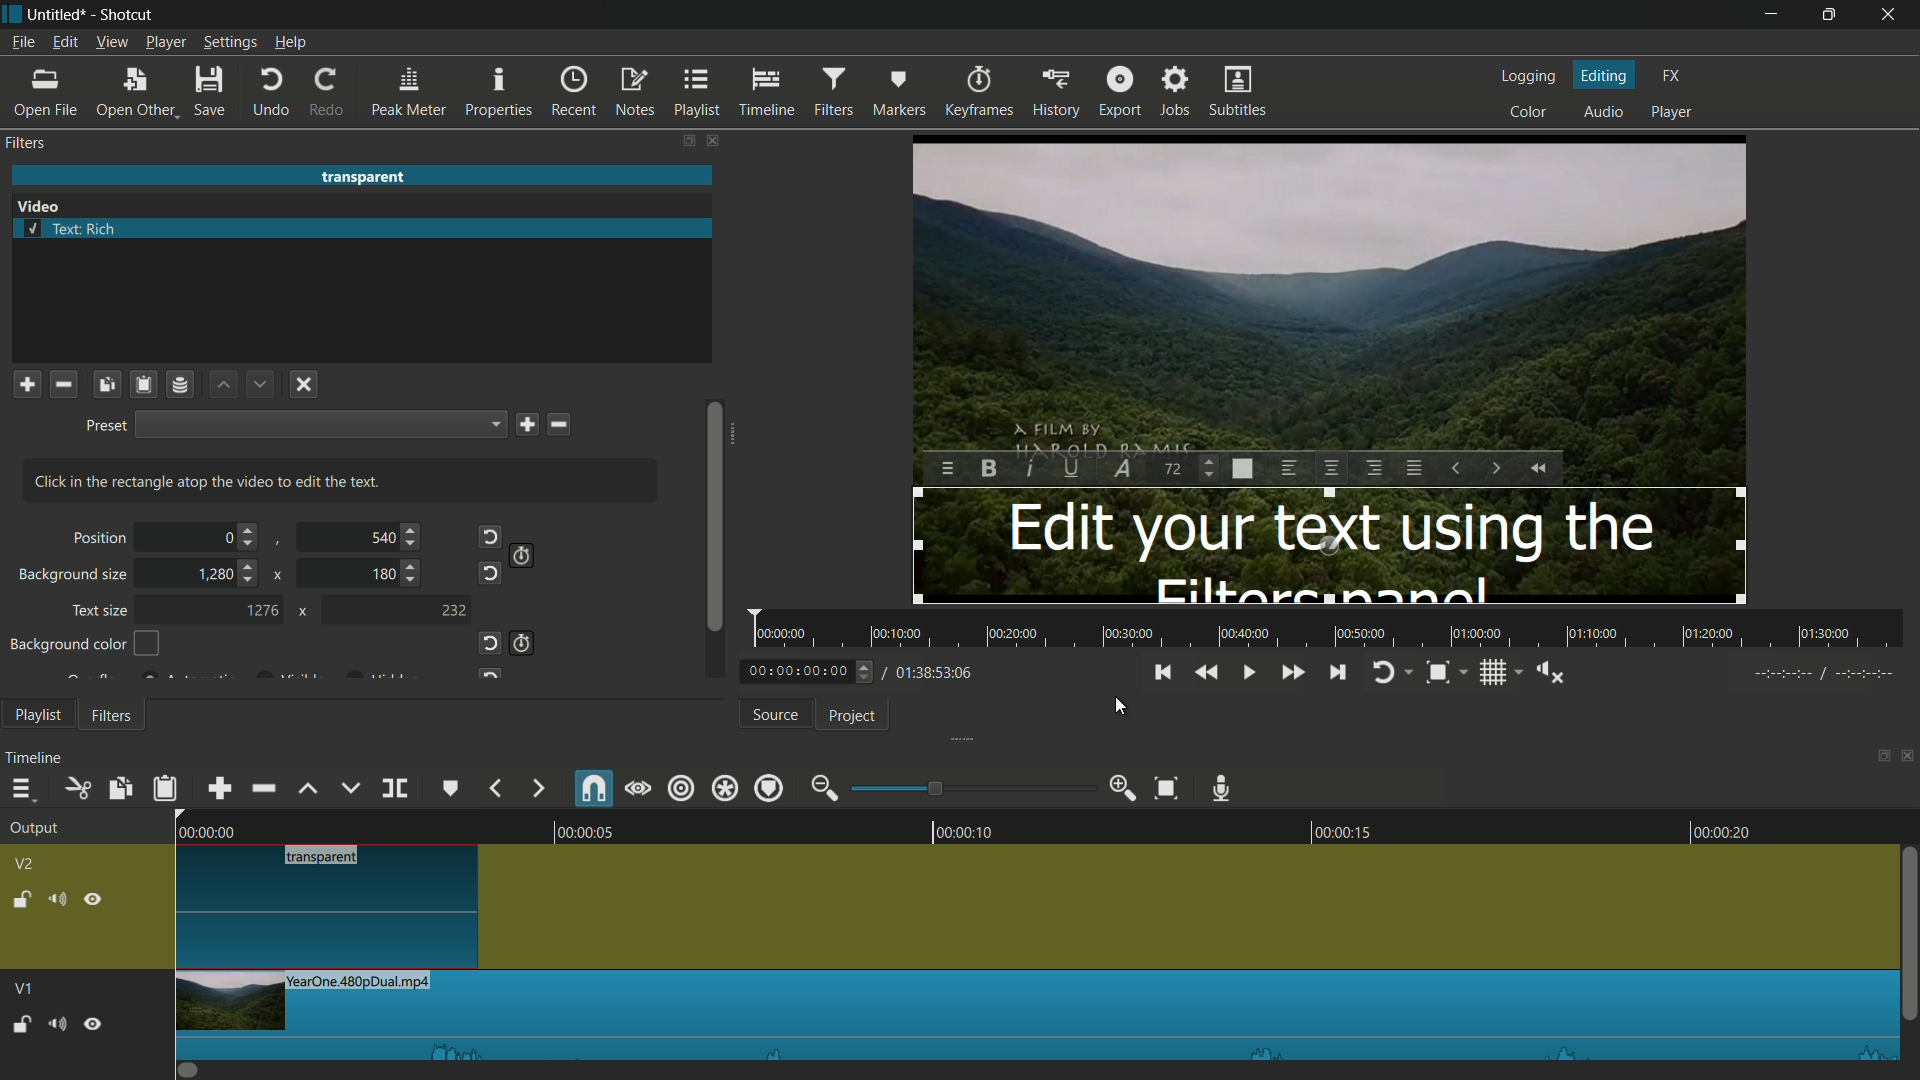  I want to click on append, so click(215, 788).